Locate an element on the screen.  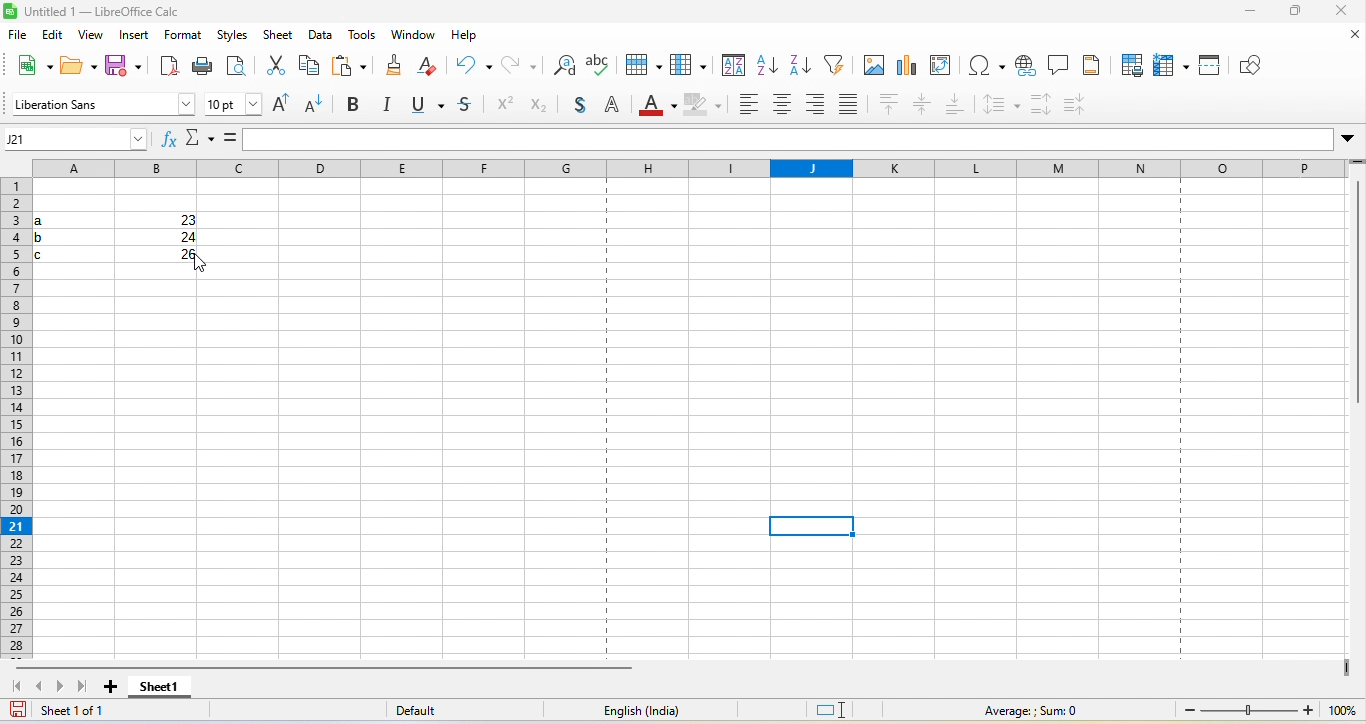
subscript is located at coordinates (538, 105).